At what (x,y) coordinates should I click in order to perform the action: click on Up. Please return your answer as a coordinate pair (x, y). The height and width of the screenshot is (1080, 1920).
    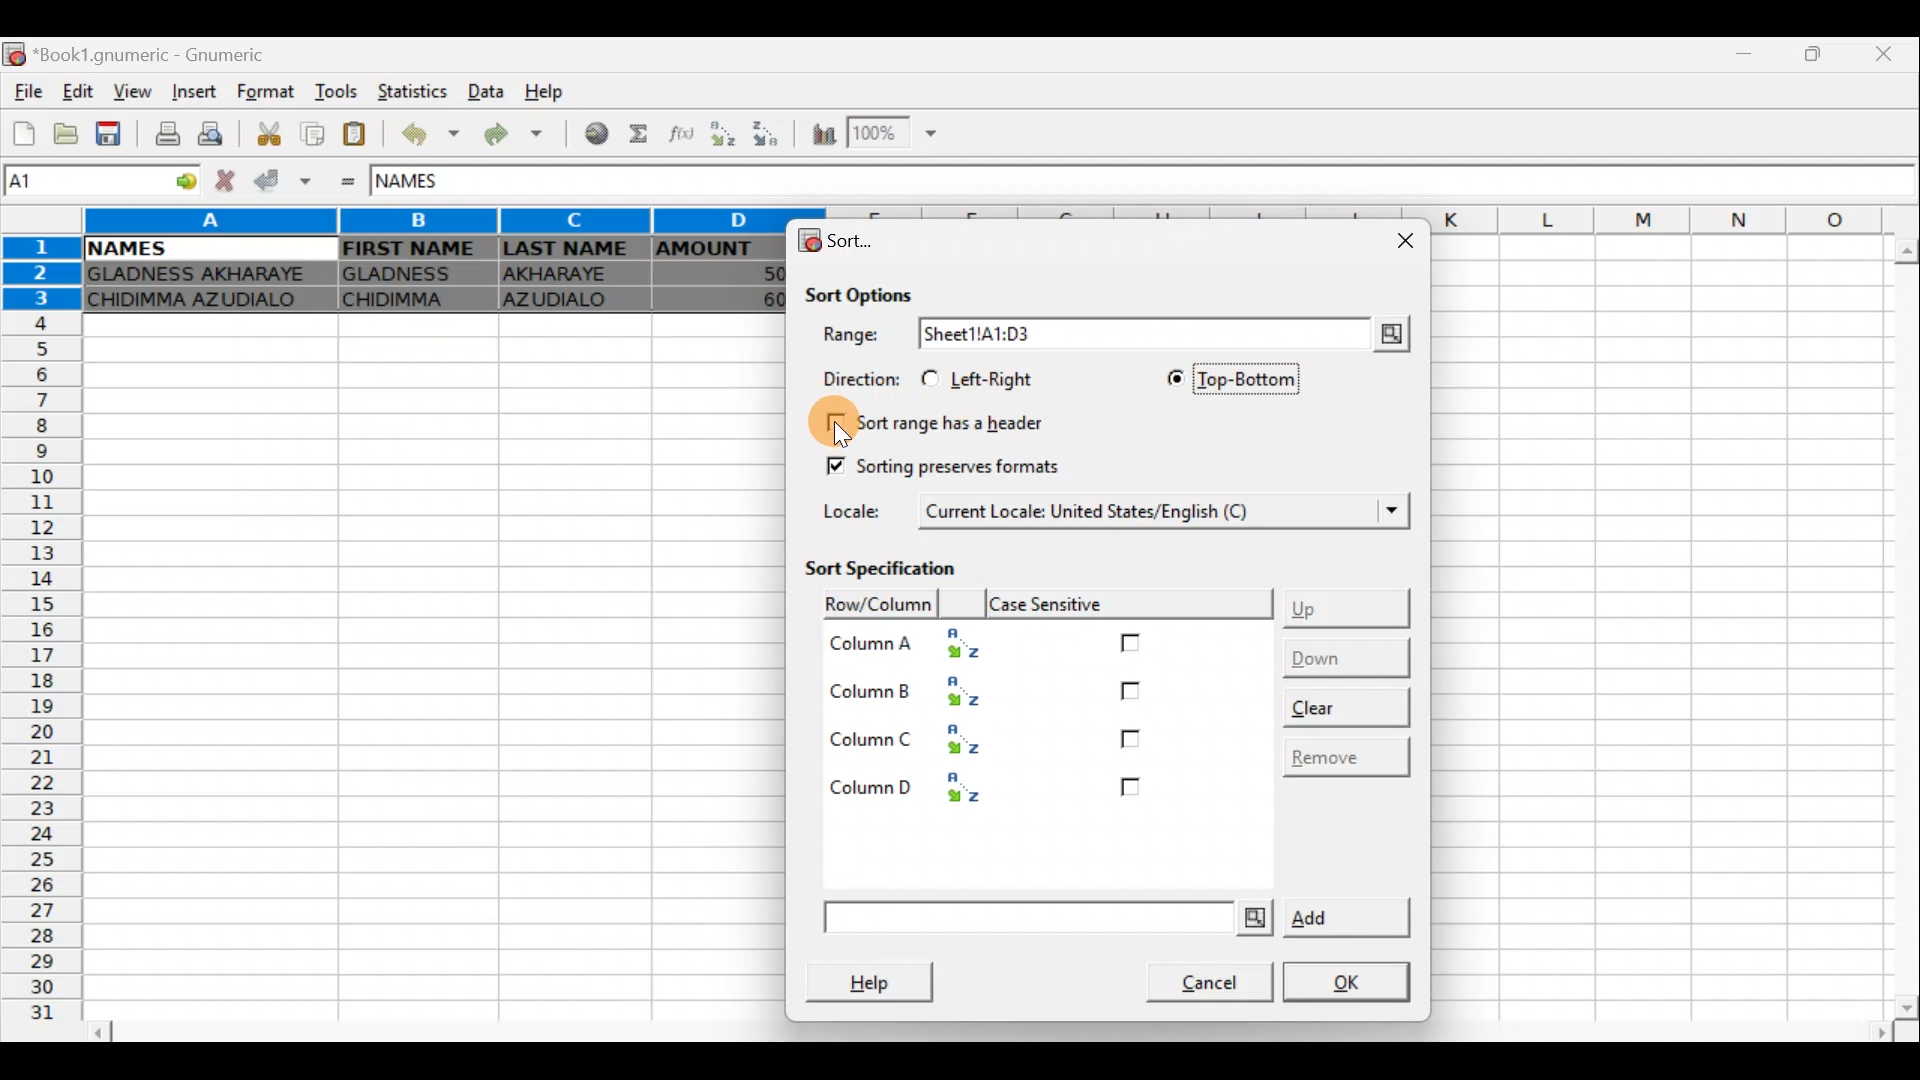
    Looking at the image, I should click on (1350, 604).